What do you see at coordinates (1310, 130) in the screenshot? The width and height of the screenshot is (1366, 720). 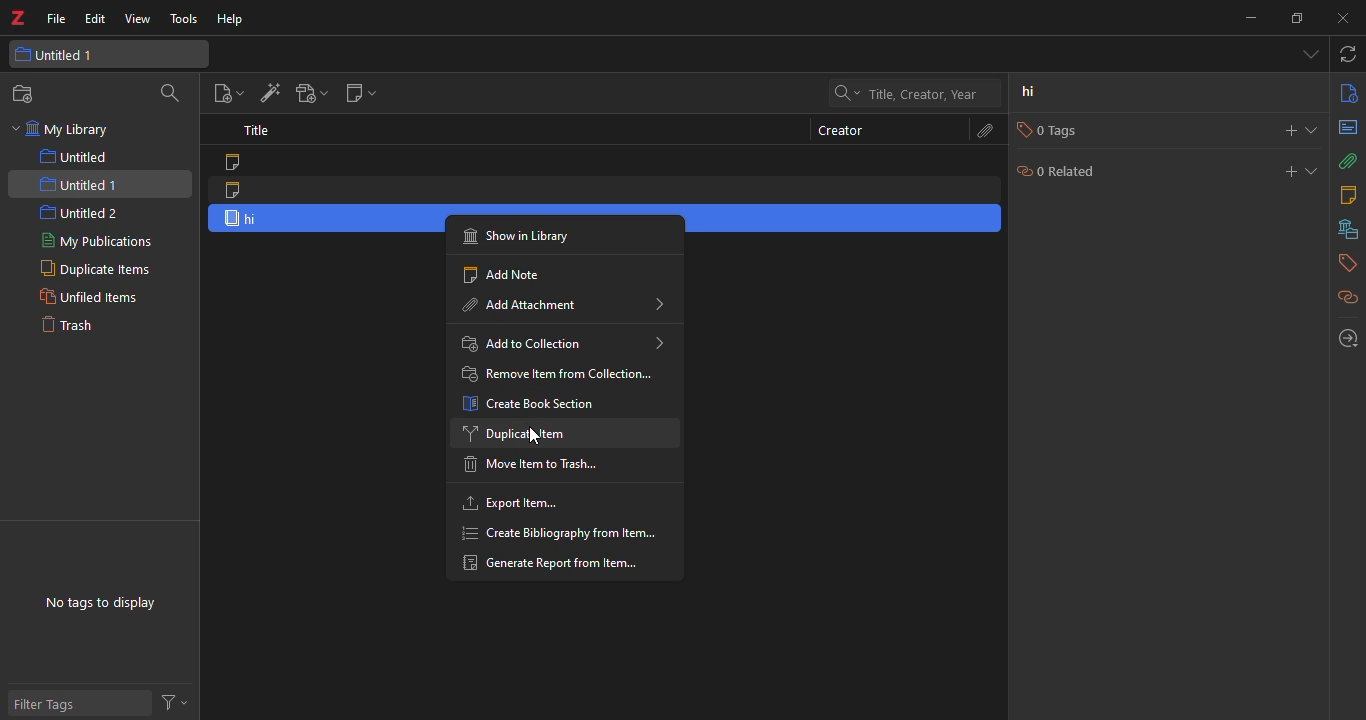 I see `expand` at bounding box center [1310, 130].